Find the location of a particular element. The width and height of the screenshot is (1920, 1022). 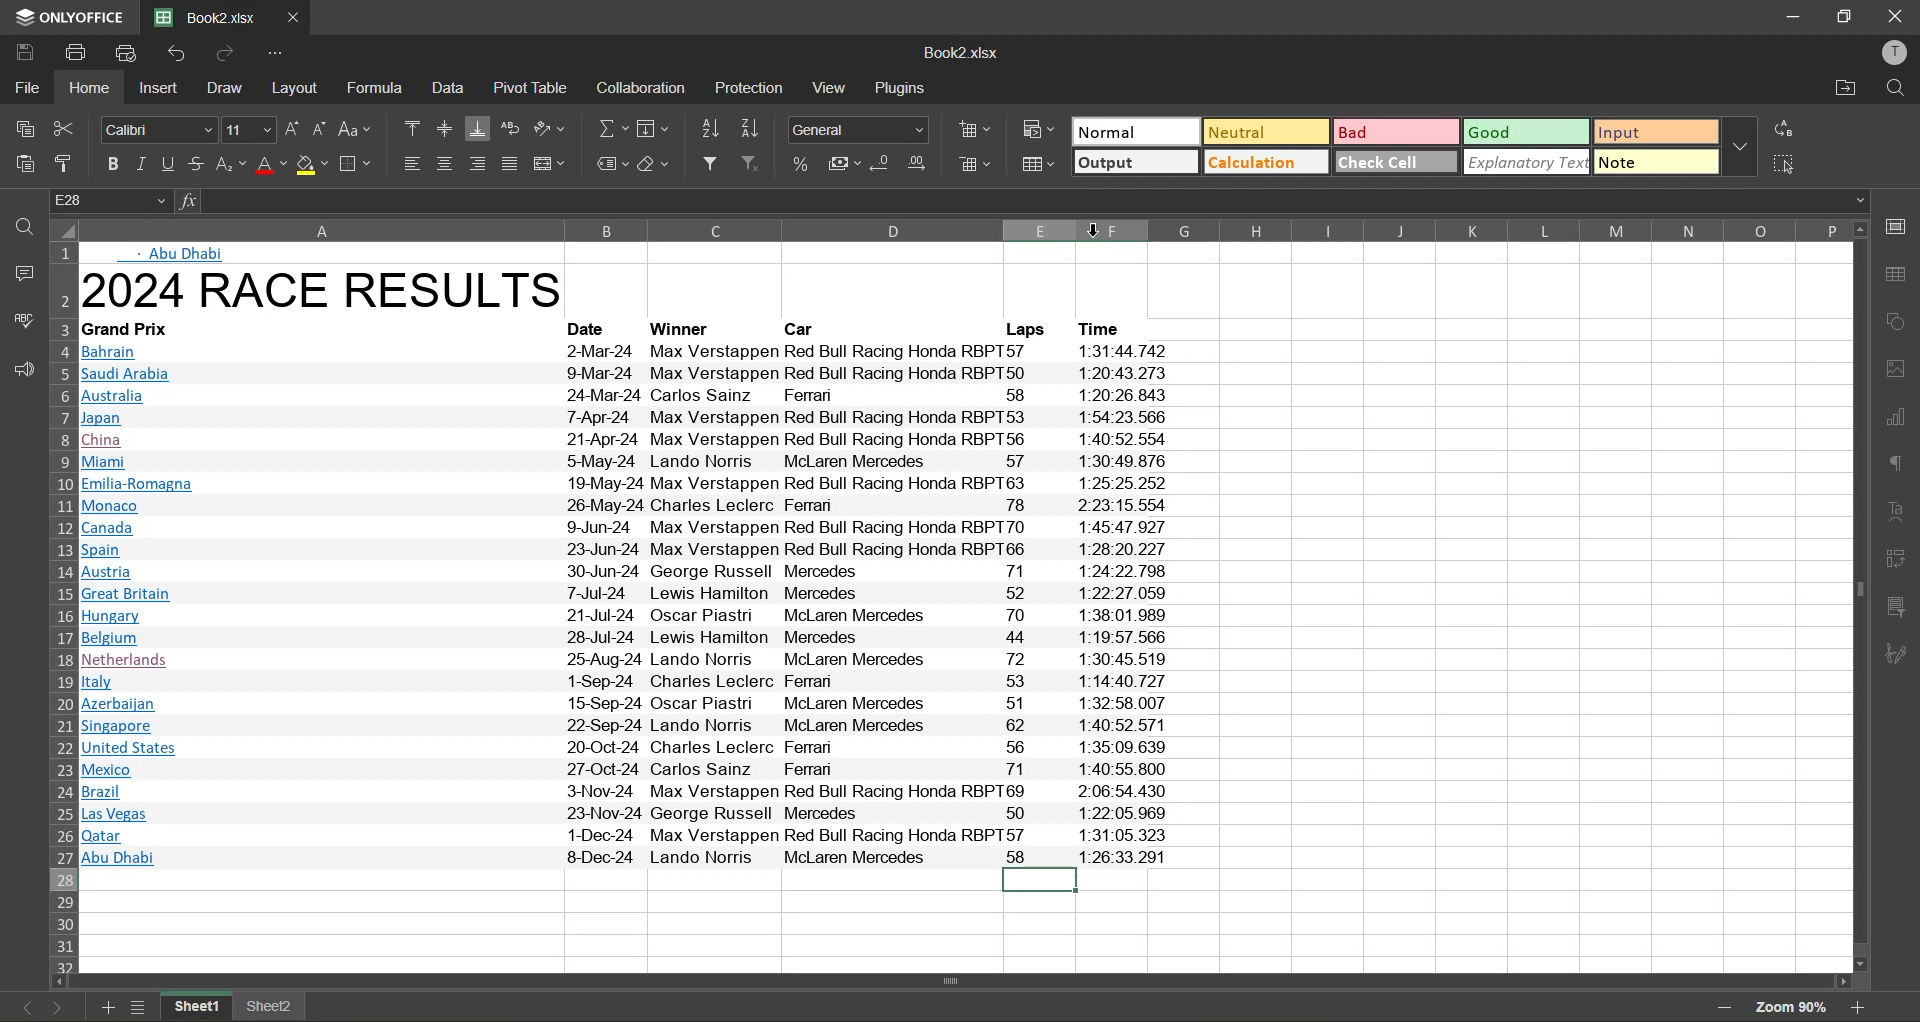

align right is located at coordinates (480, 163).